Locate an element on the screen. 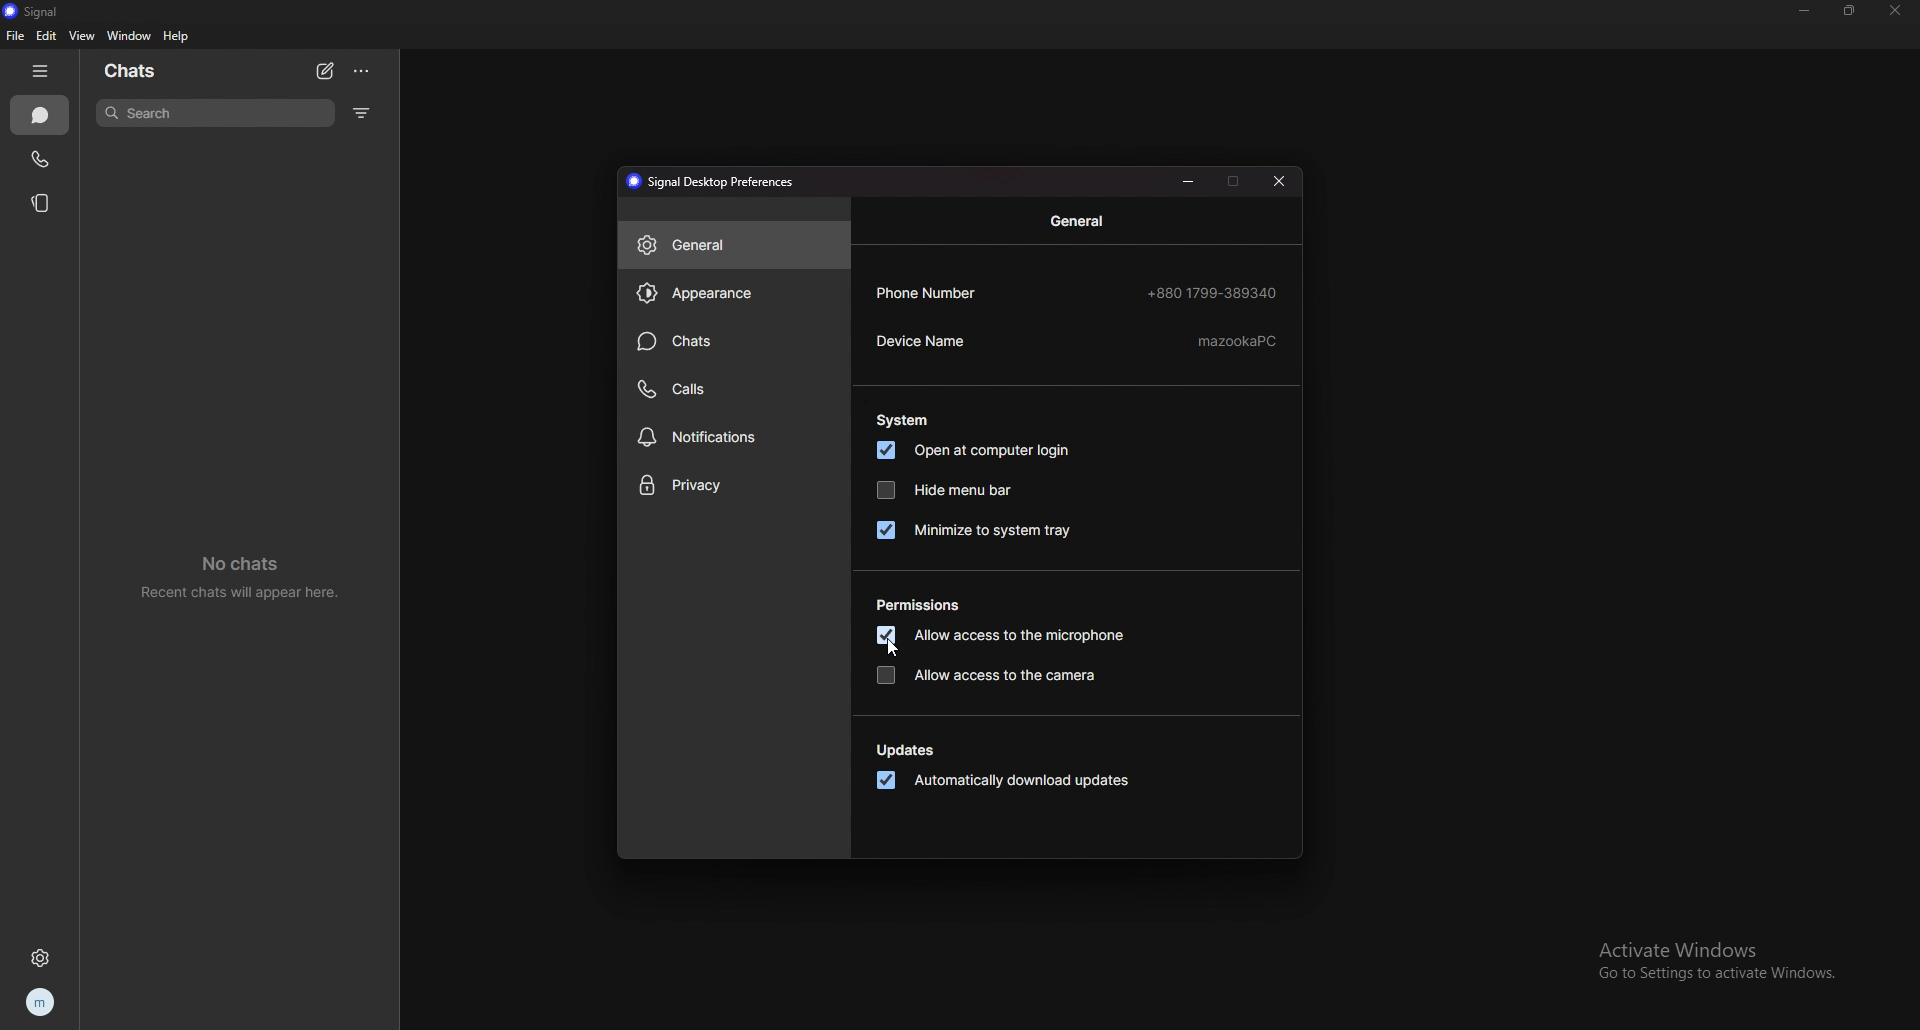 The image size is (1920, 1030). minimize is located at coordinates (1187, 182).